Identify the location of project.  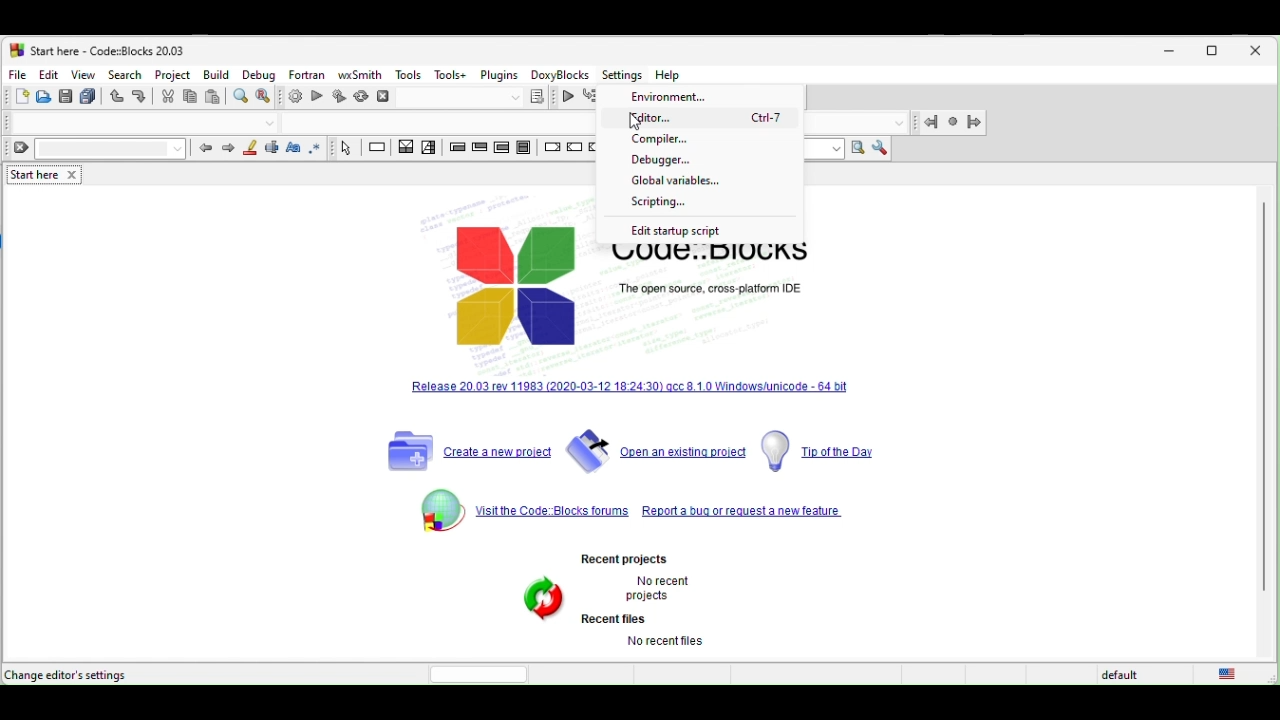
(173, 73).